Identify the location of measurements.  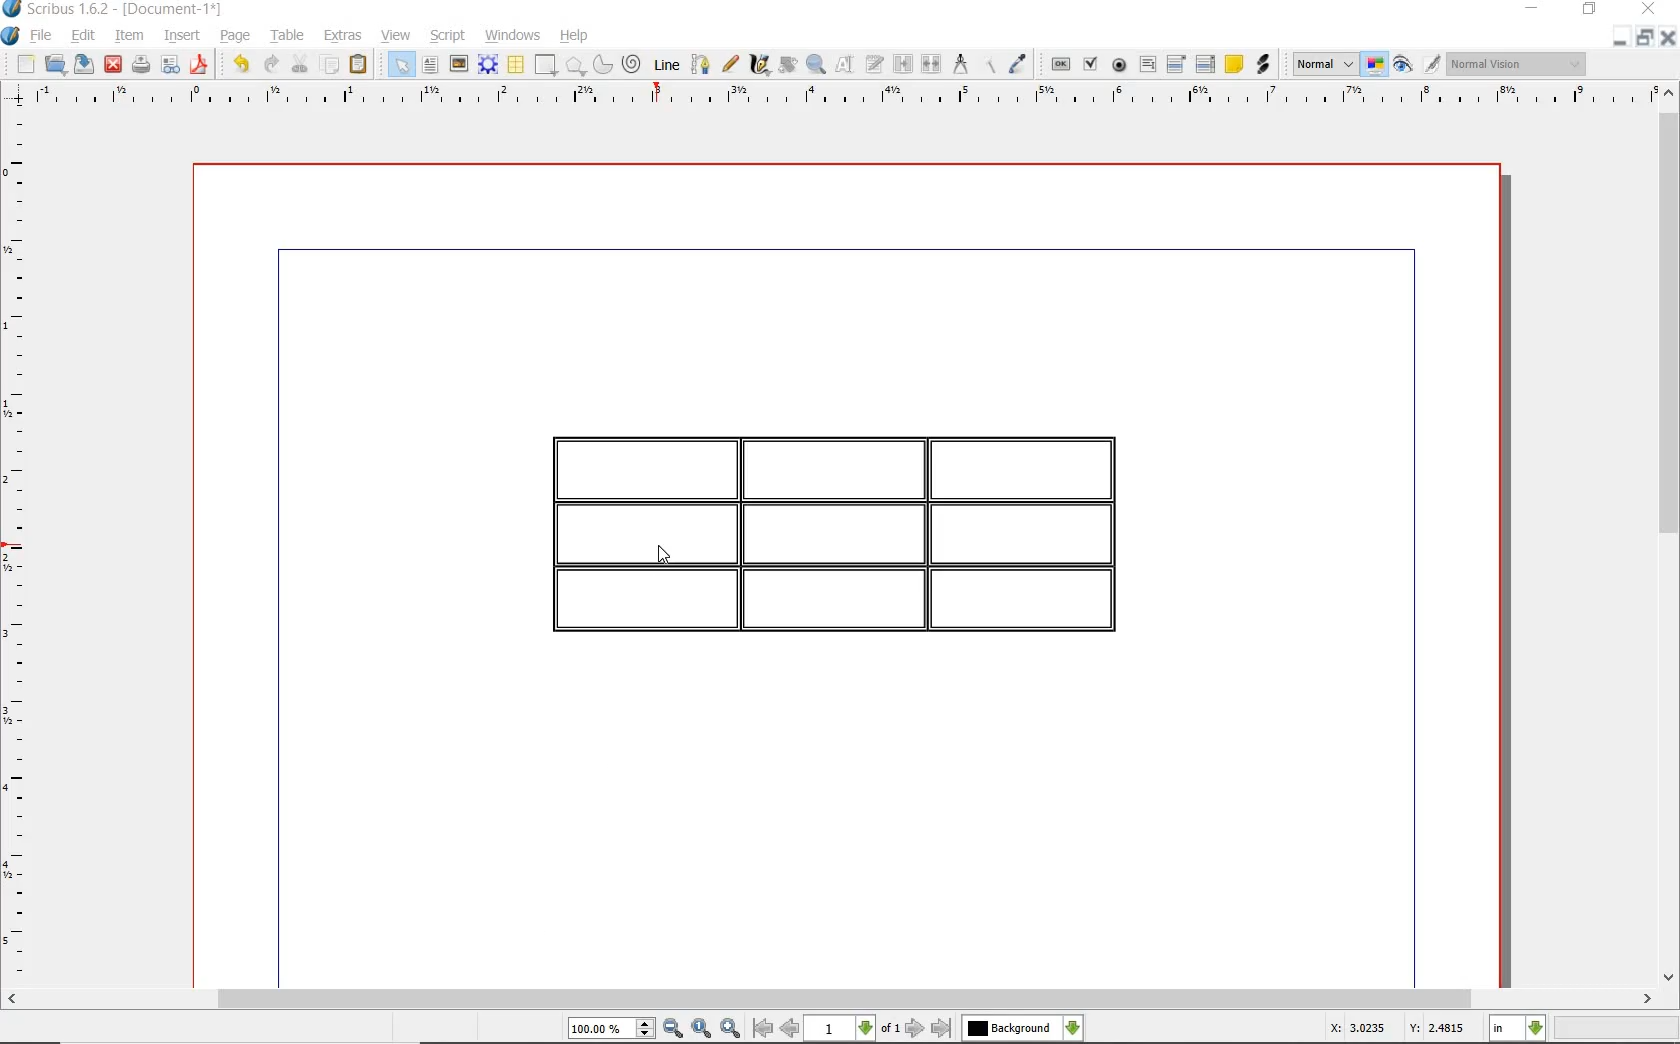
(961, 63).